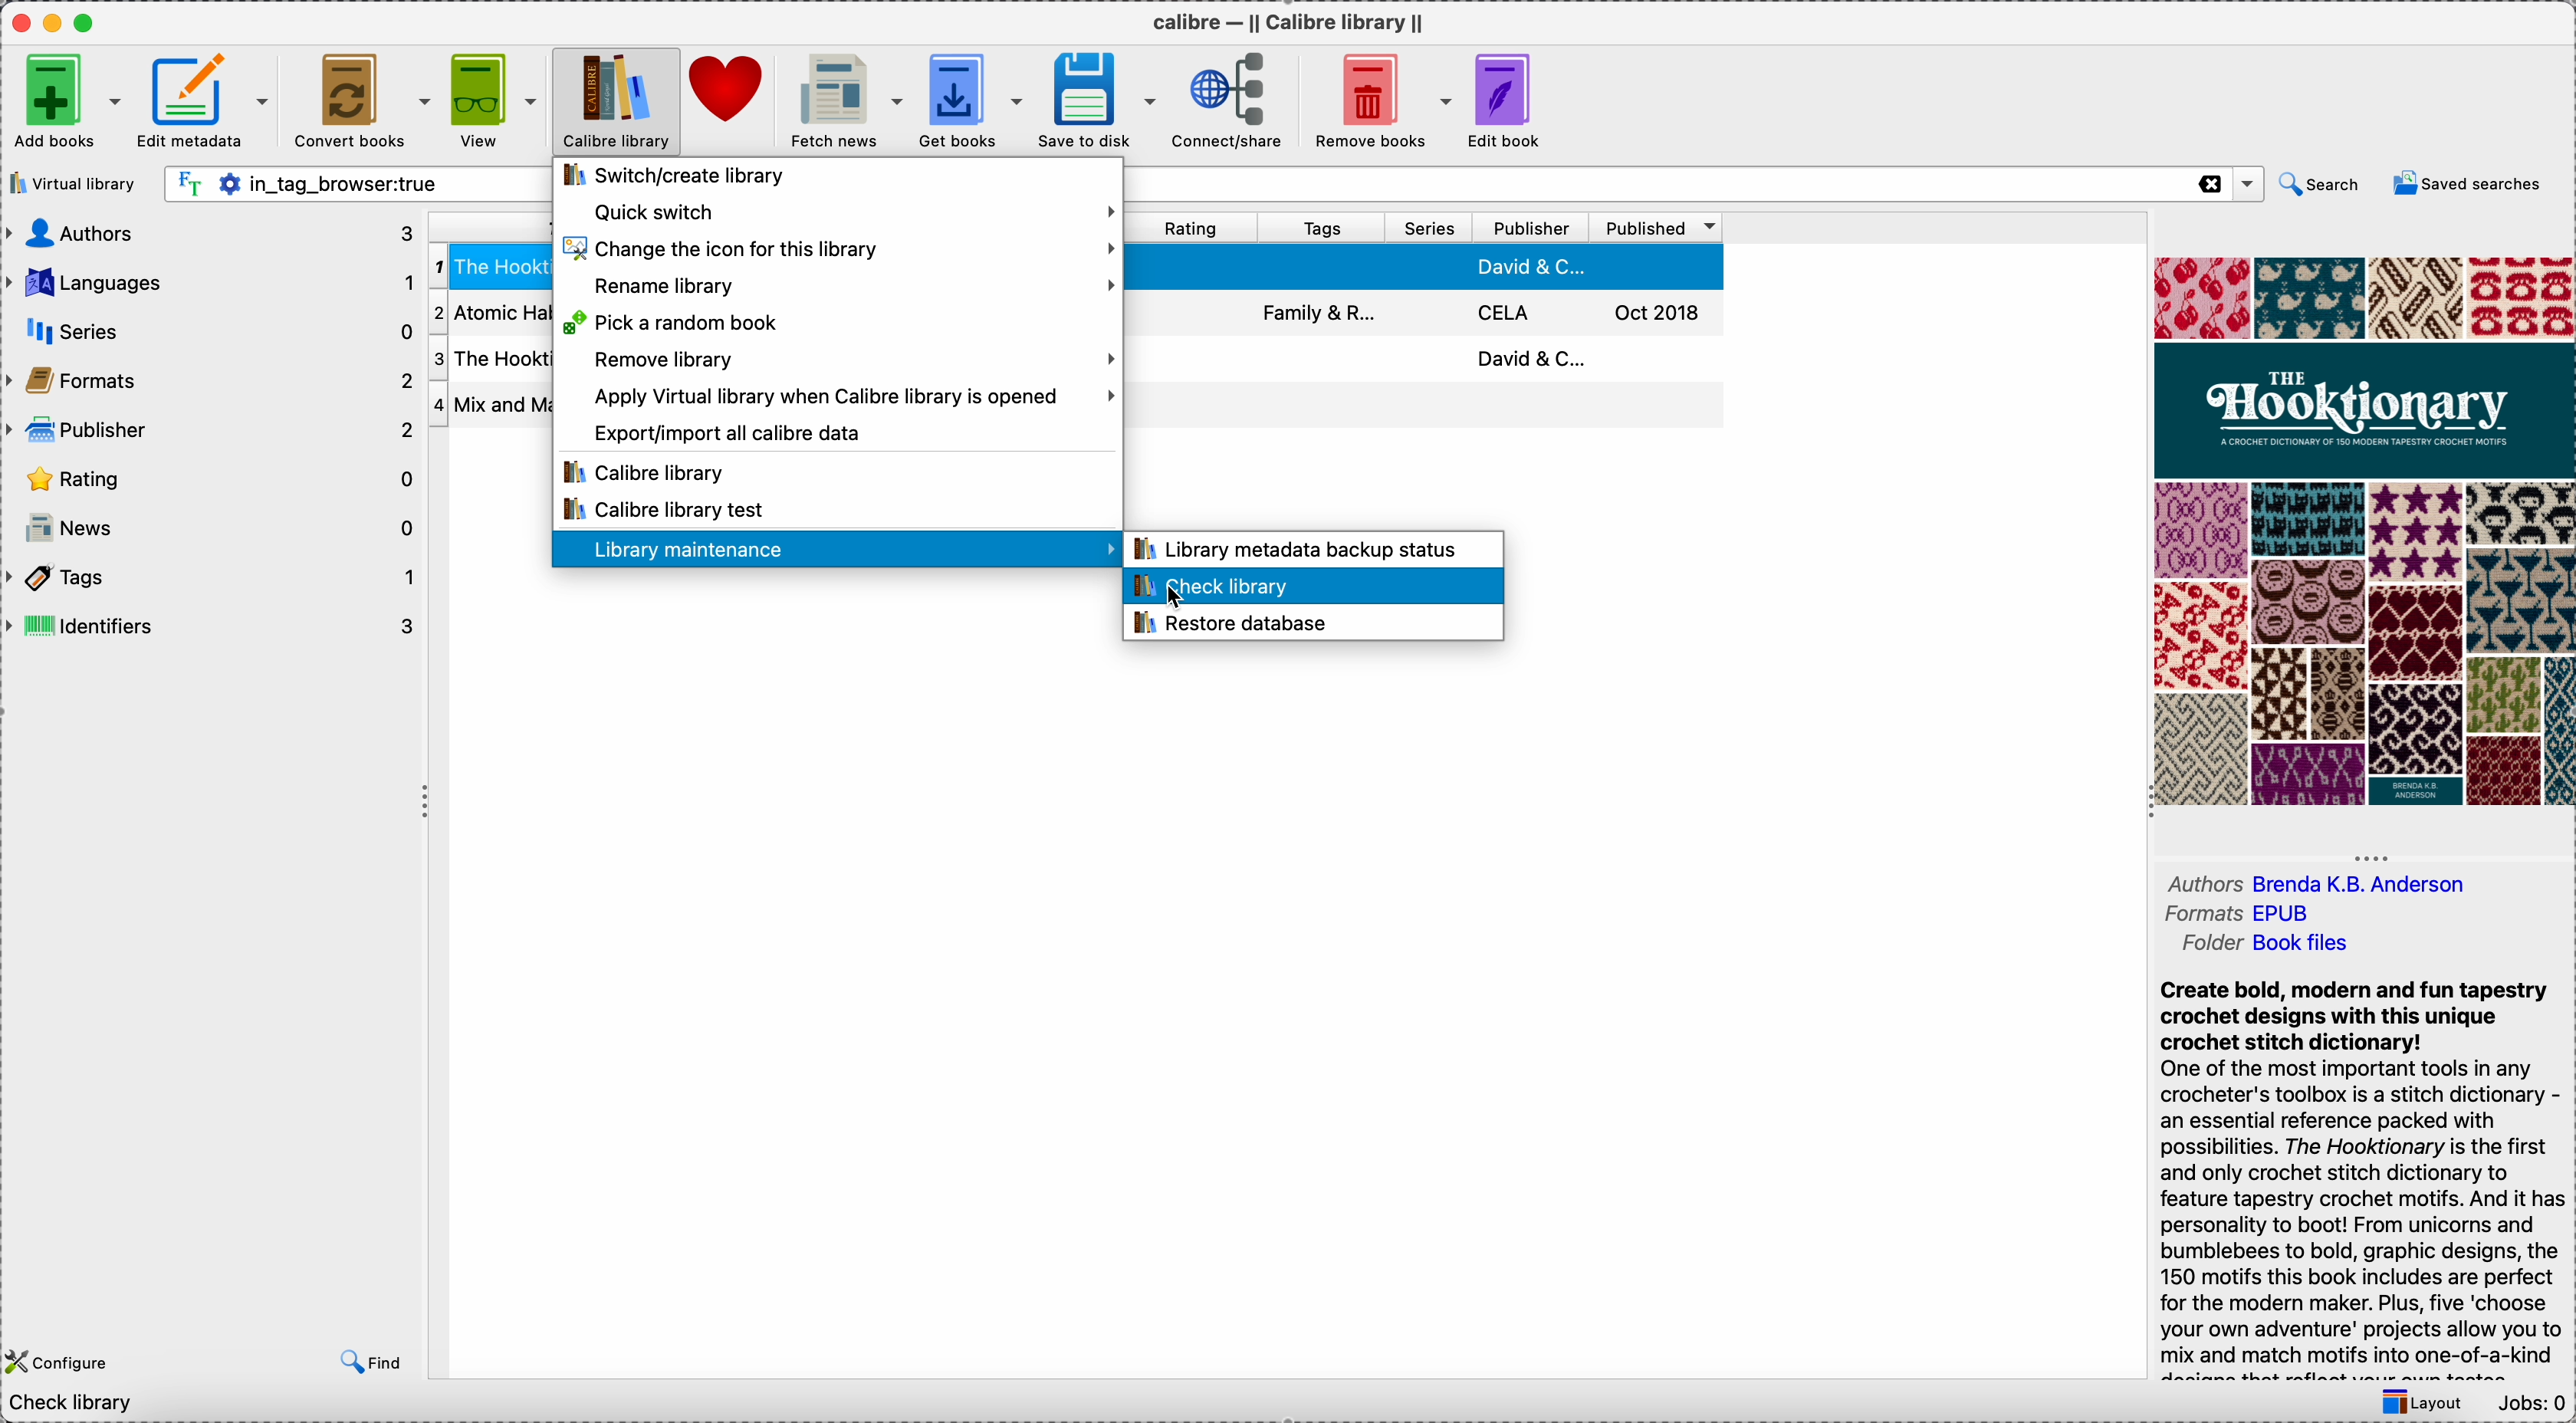 This screenshot has height=1423, width=2576. I want to click on remove books, so click(1378, 102).